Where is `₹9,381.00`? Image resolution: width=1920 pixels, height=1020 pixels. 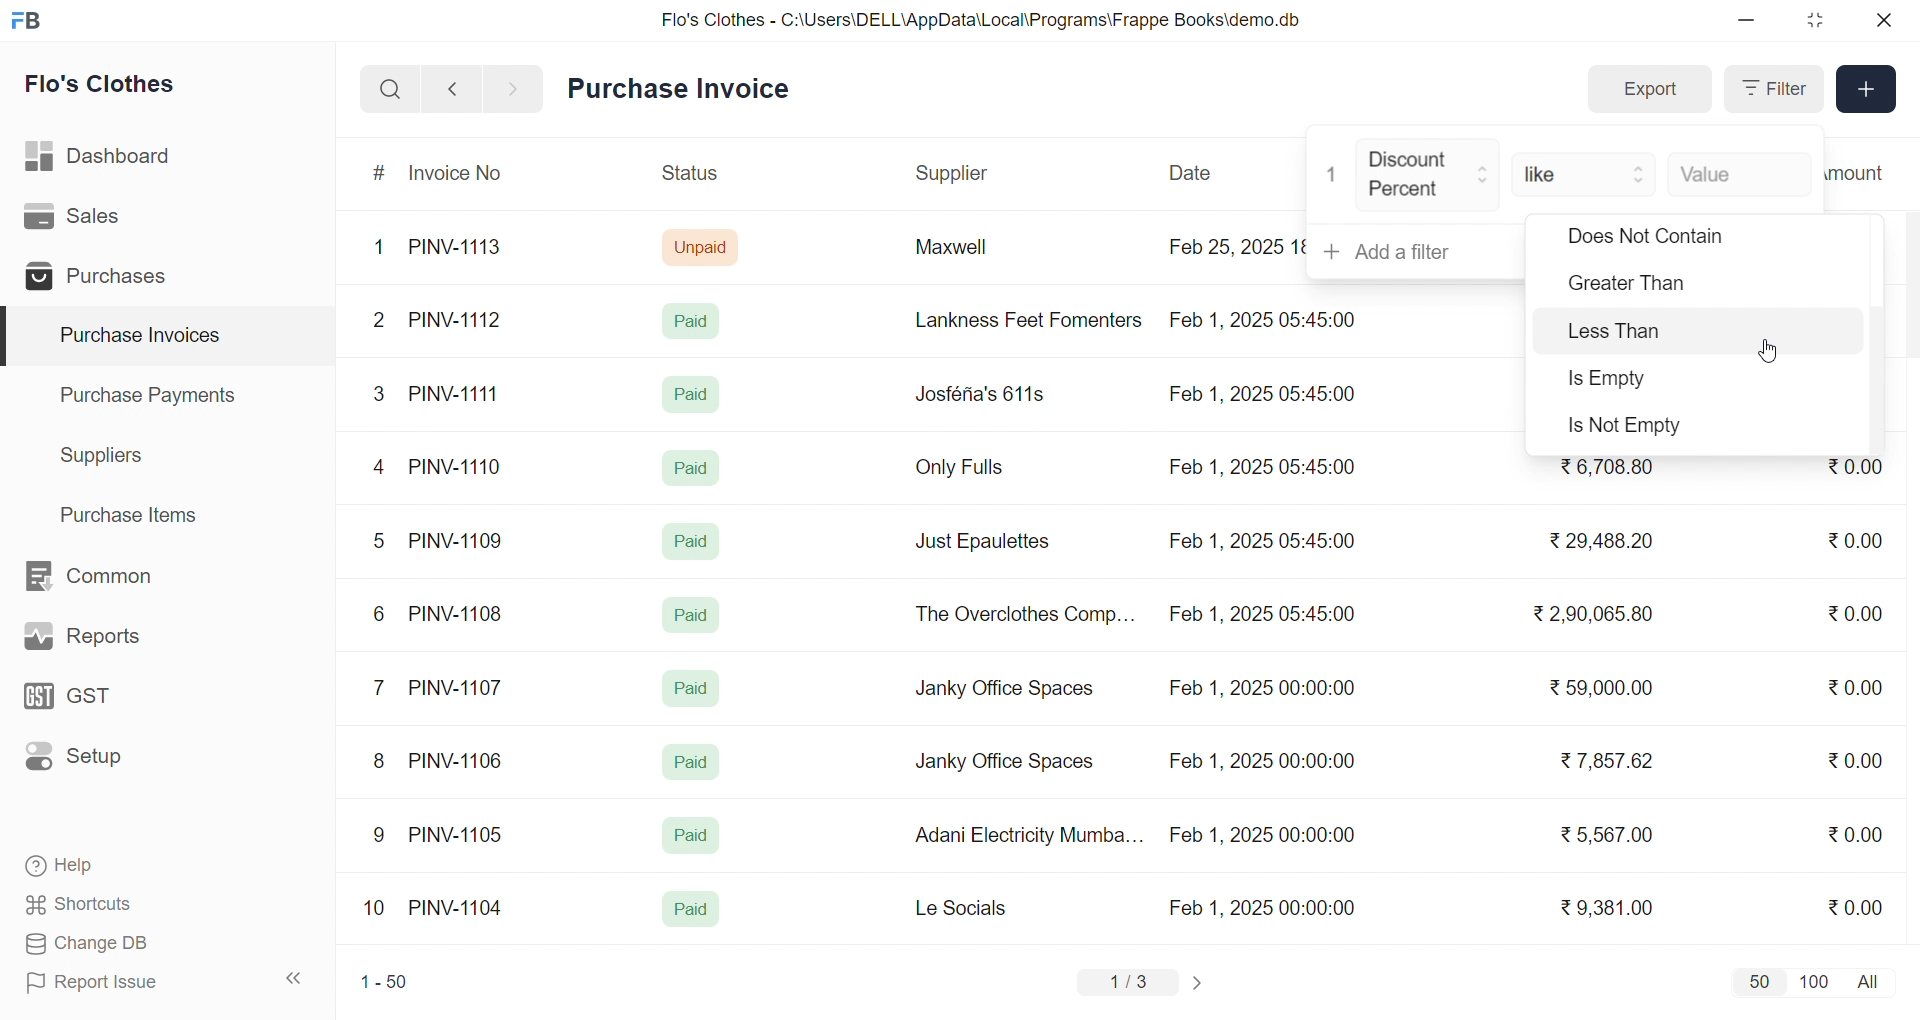
₹9,381.00 is located at coordinates (1607, 908).